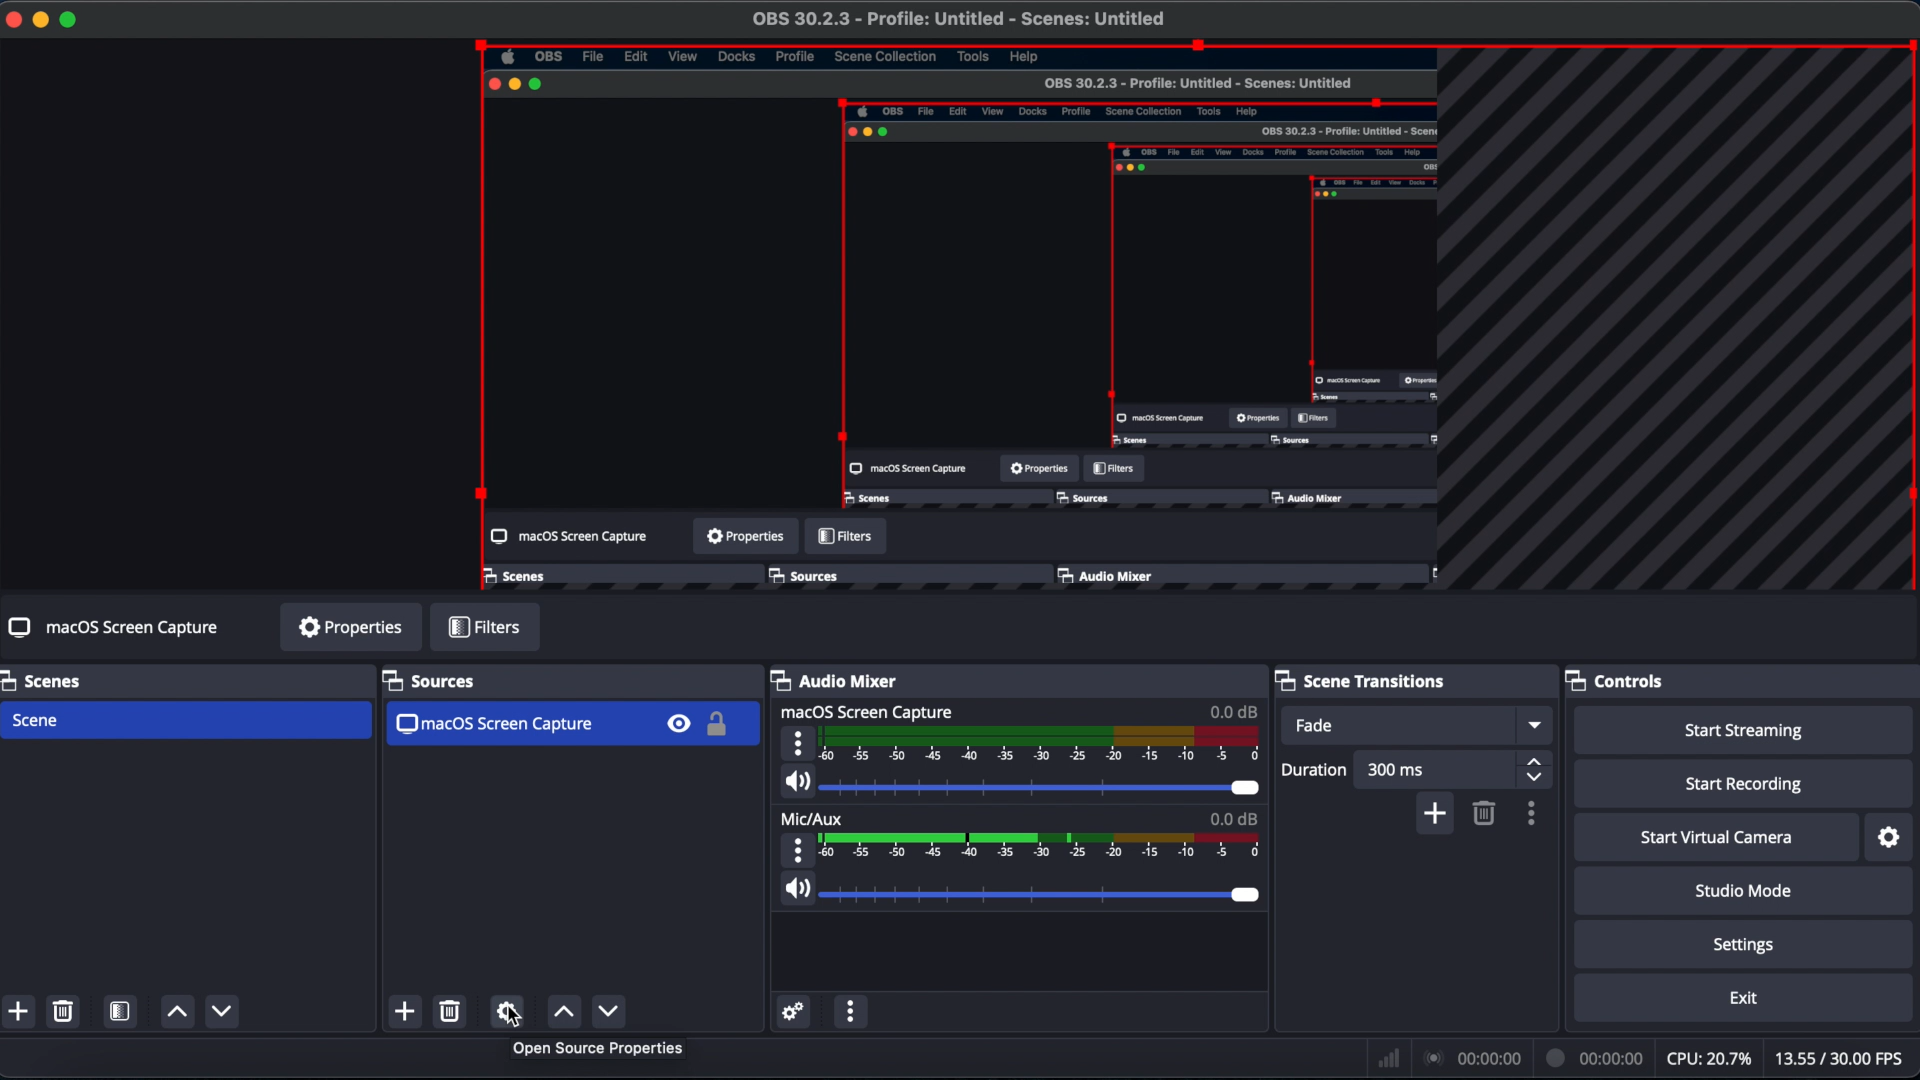 The image size is (1920, 1080). What do you see at coordinates (1359, 680) in the screenshot?
I see `scene transitions` at bounding box center [1359, 680].